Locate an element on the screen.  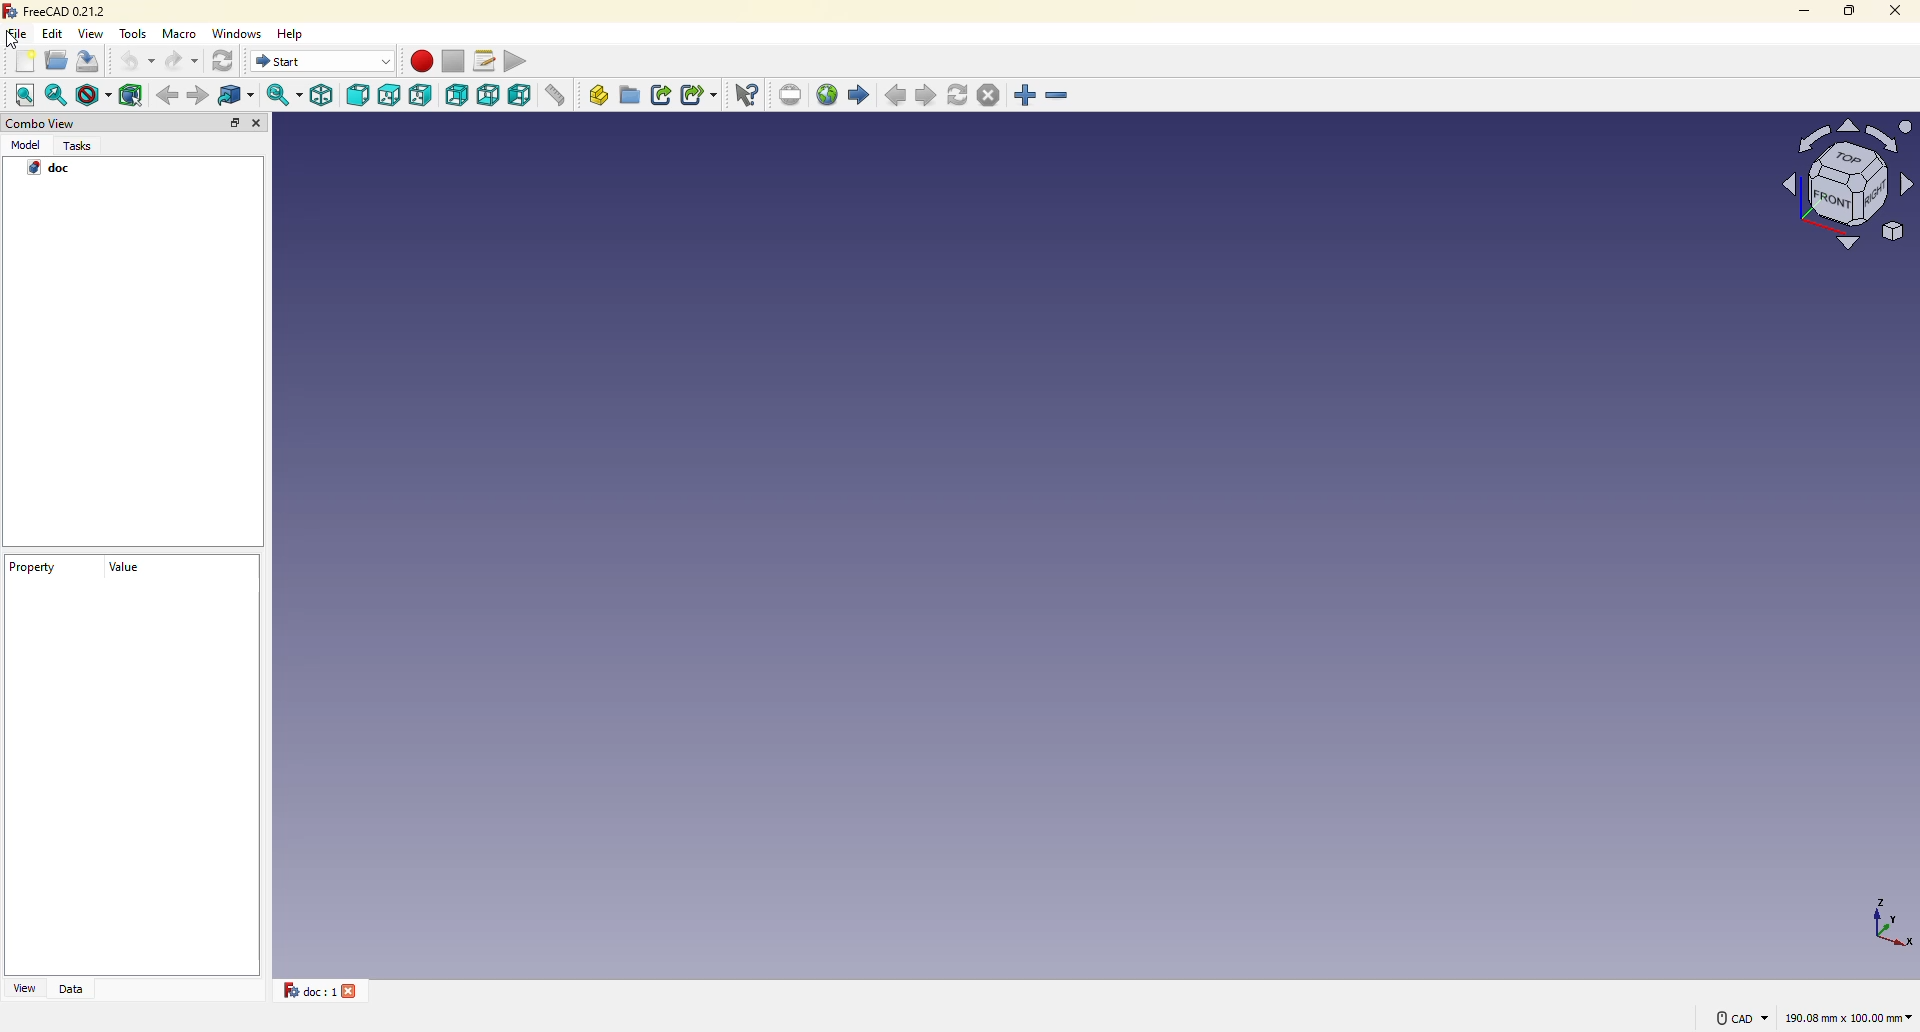
view is located at coordinates (23, 988).